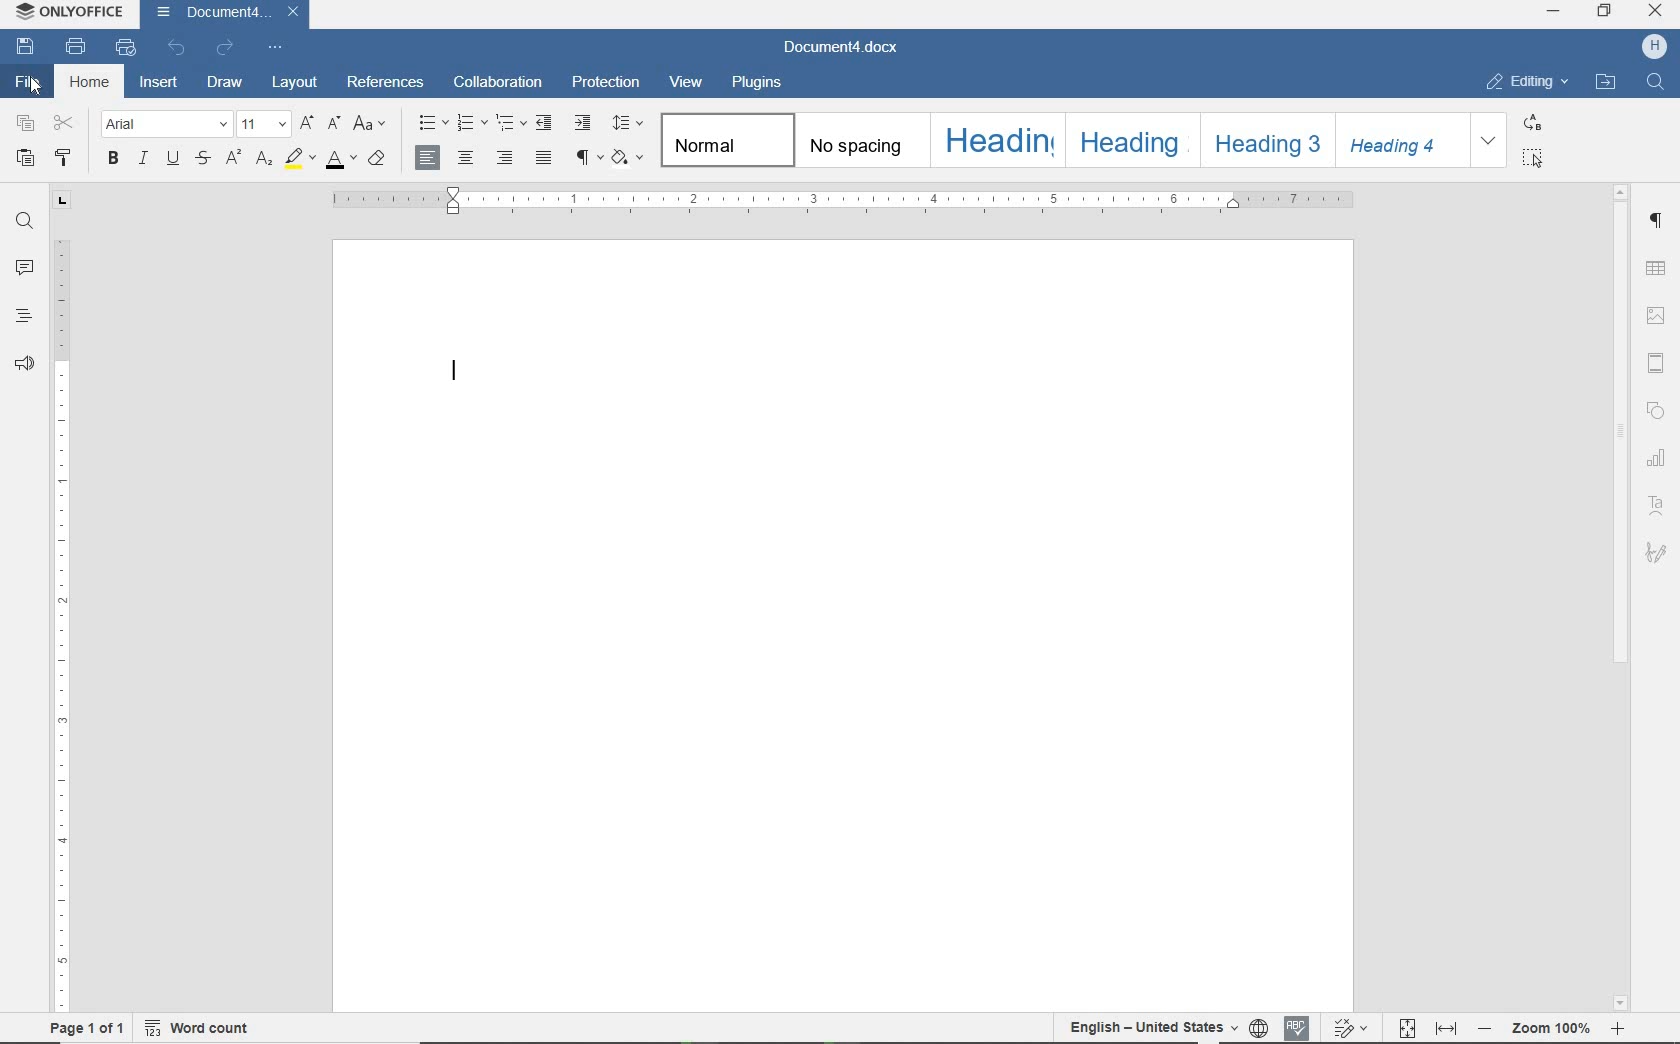 The width and height of the screenshot is (1680, 1044). I want to click on signature, so click(1655, 550).